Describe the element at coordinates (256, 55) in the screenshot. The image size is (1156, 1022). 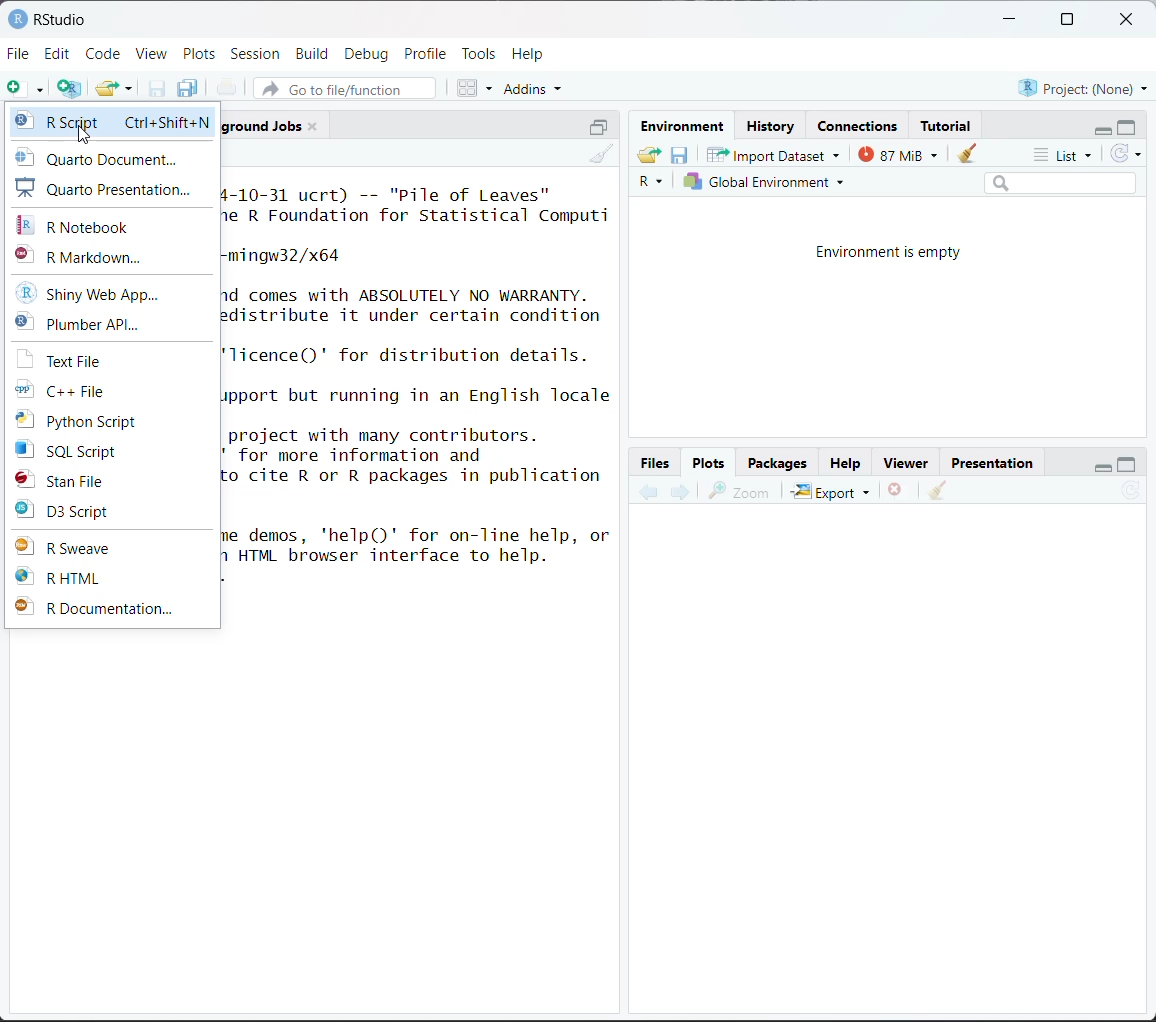
I see `Session` at that location.